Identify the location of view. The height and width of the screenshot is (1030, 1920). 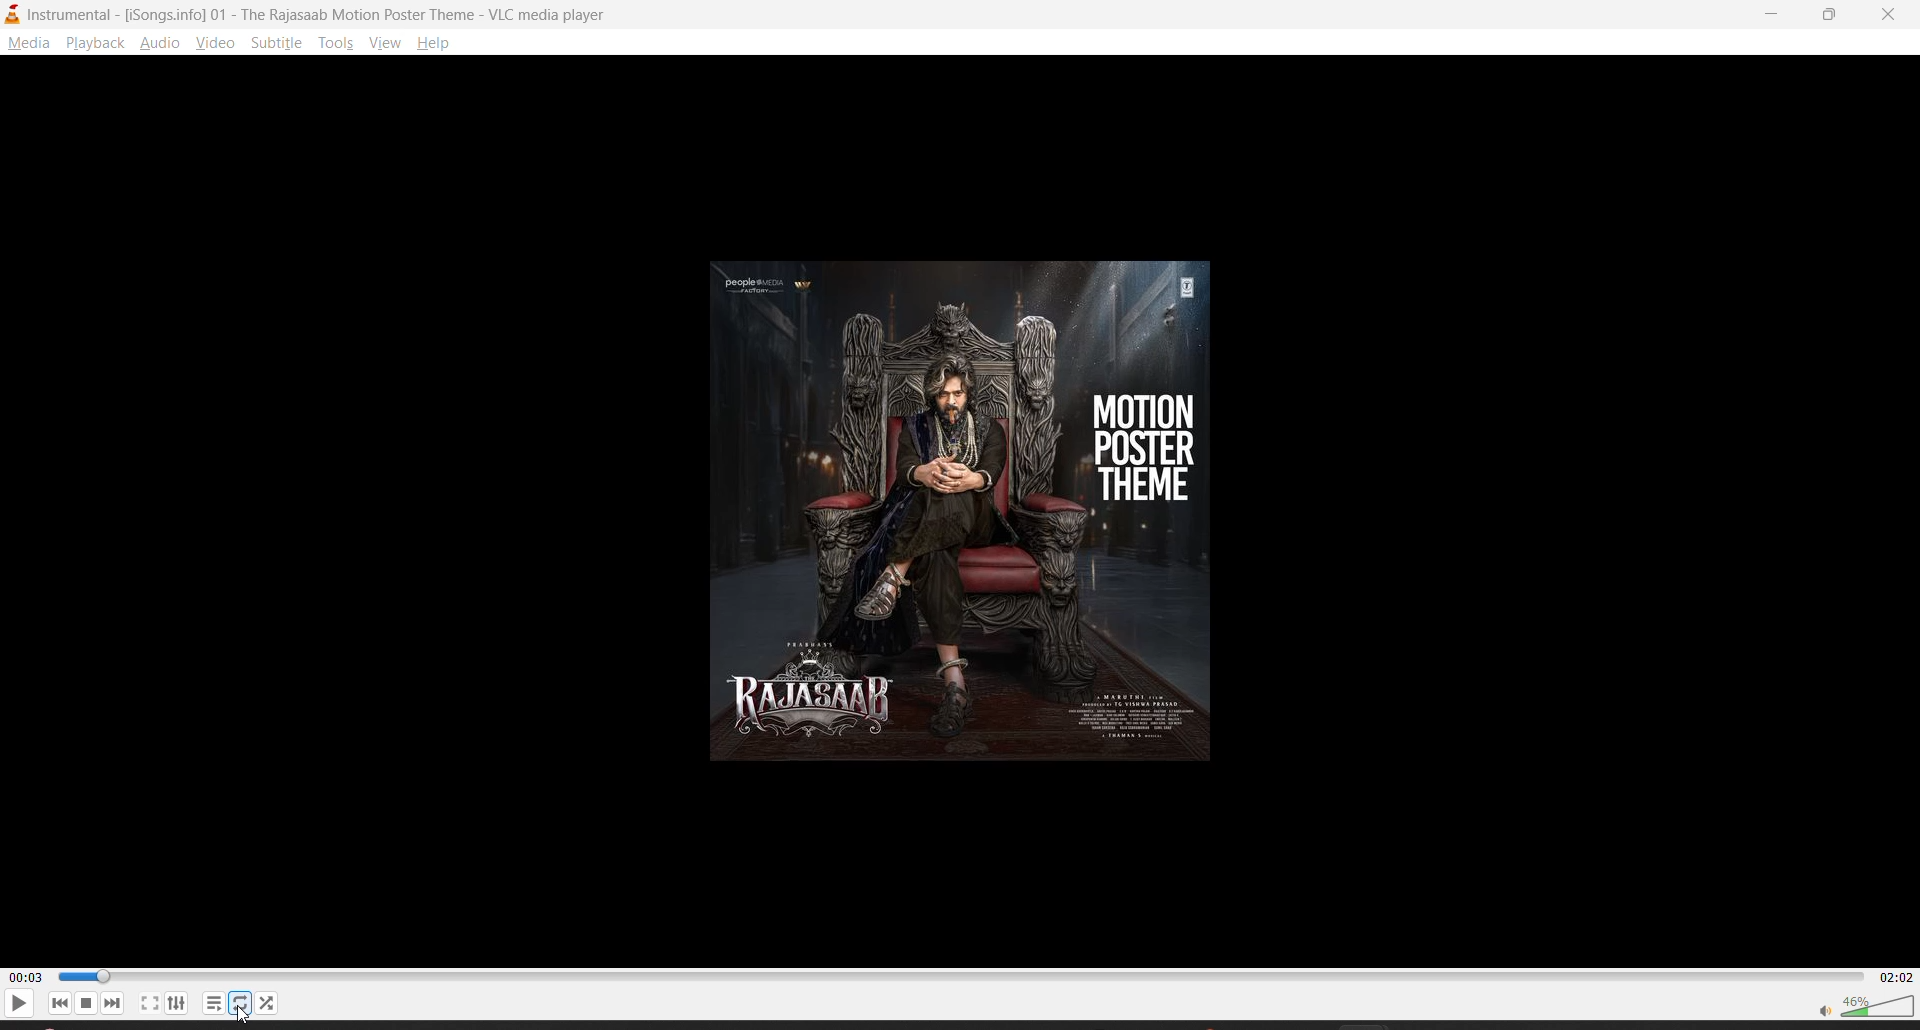
(383, 43).